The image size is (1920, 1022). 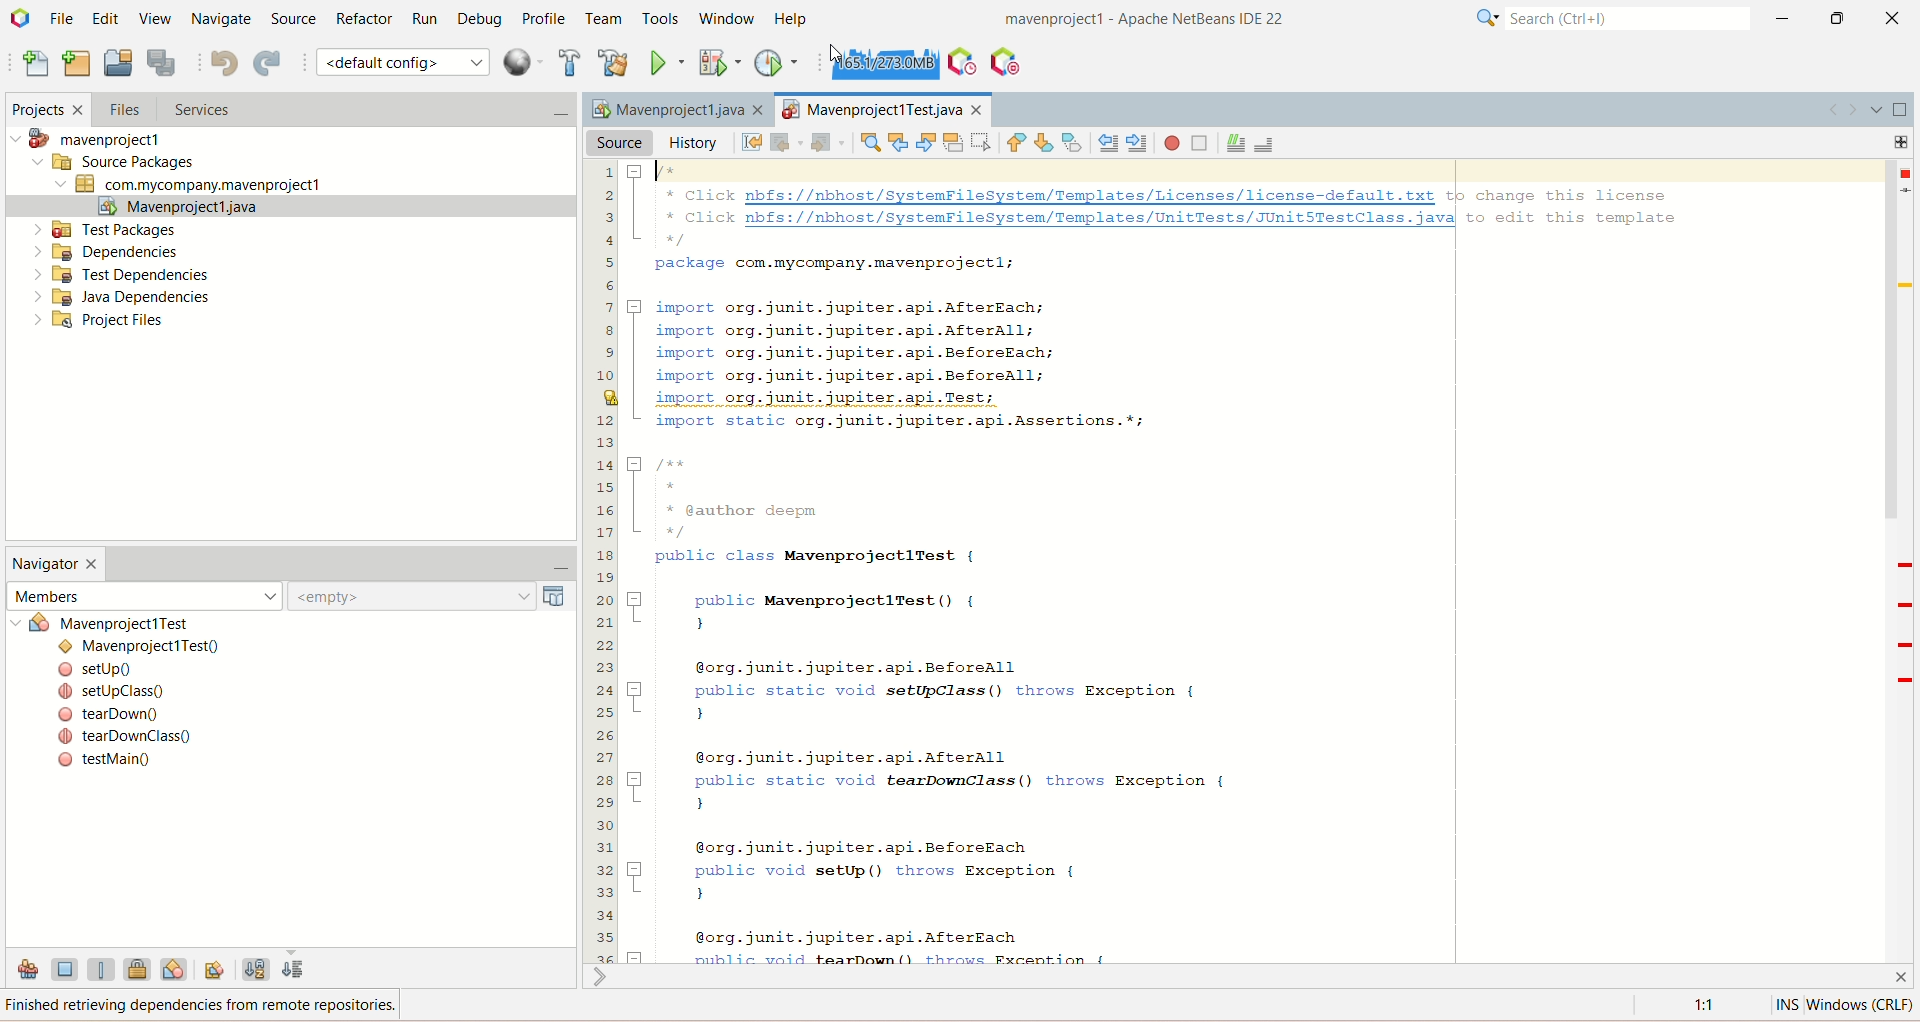 What do you see at coordinates (733, 19) in the screenshot?
I see `window` at bounding box center [733, 19].